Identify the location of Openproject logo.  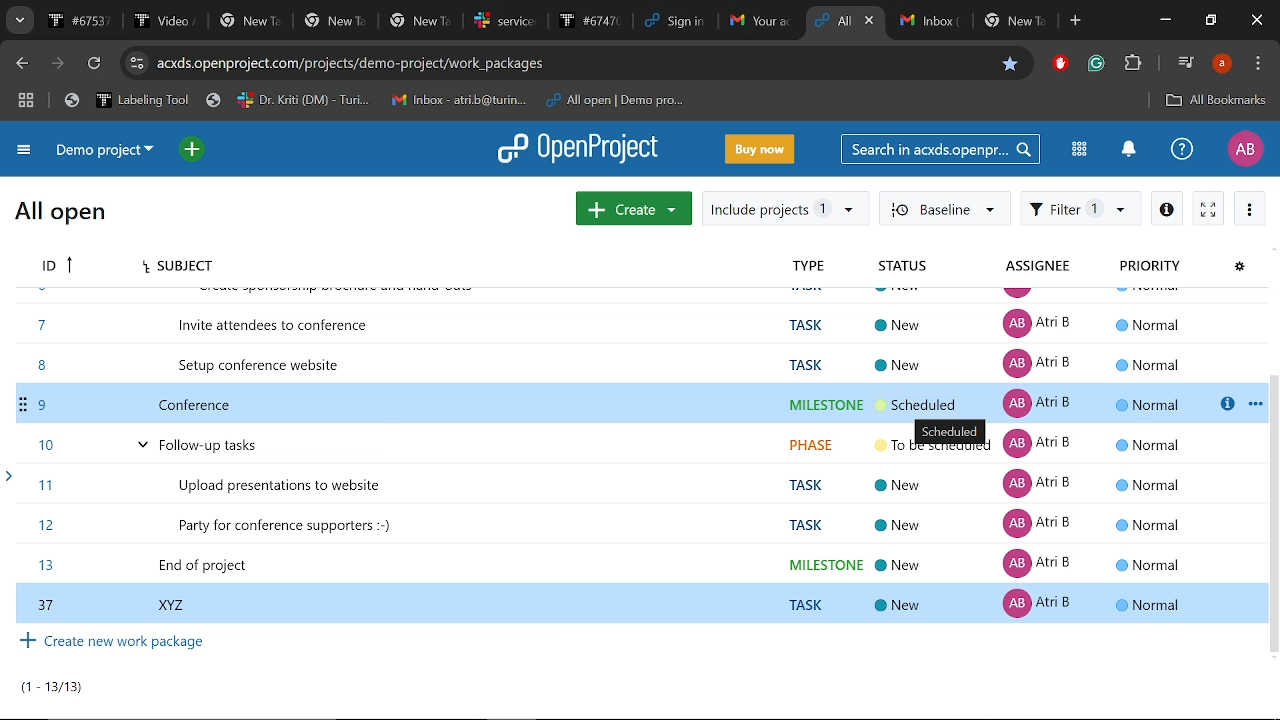
(579, 148).